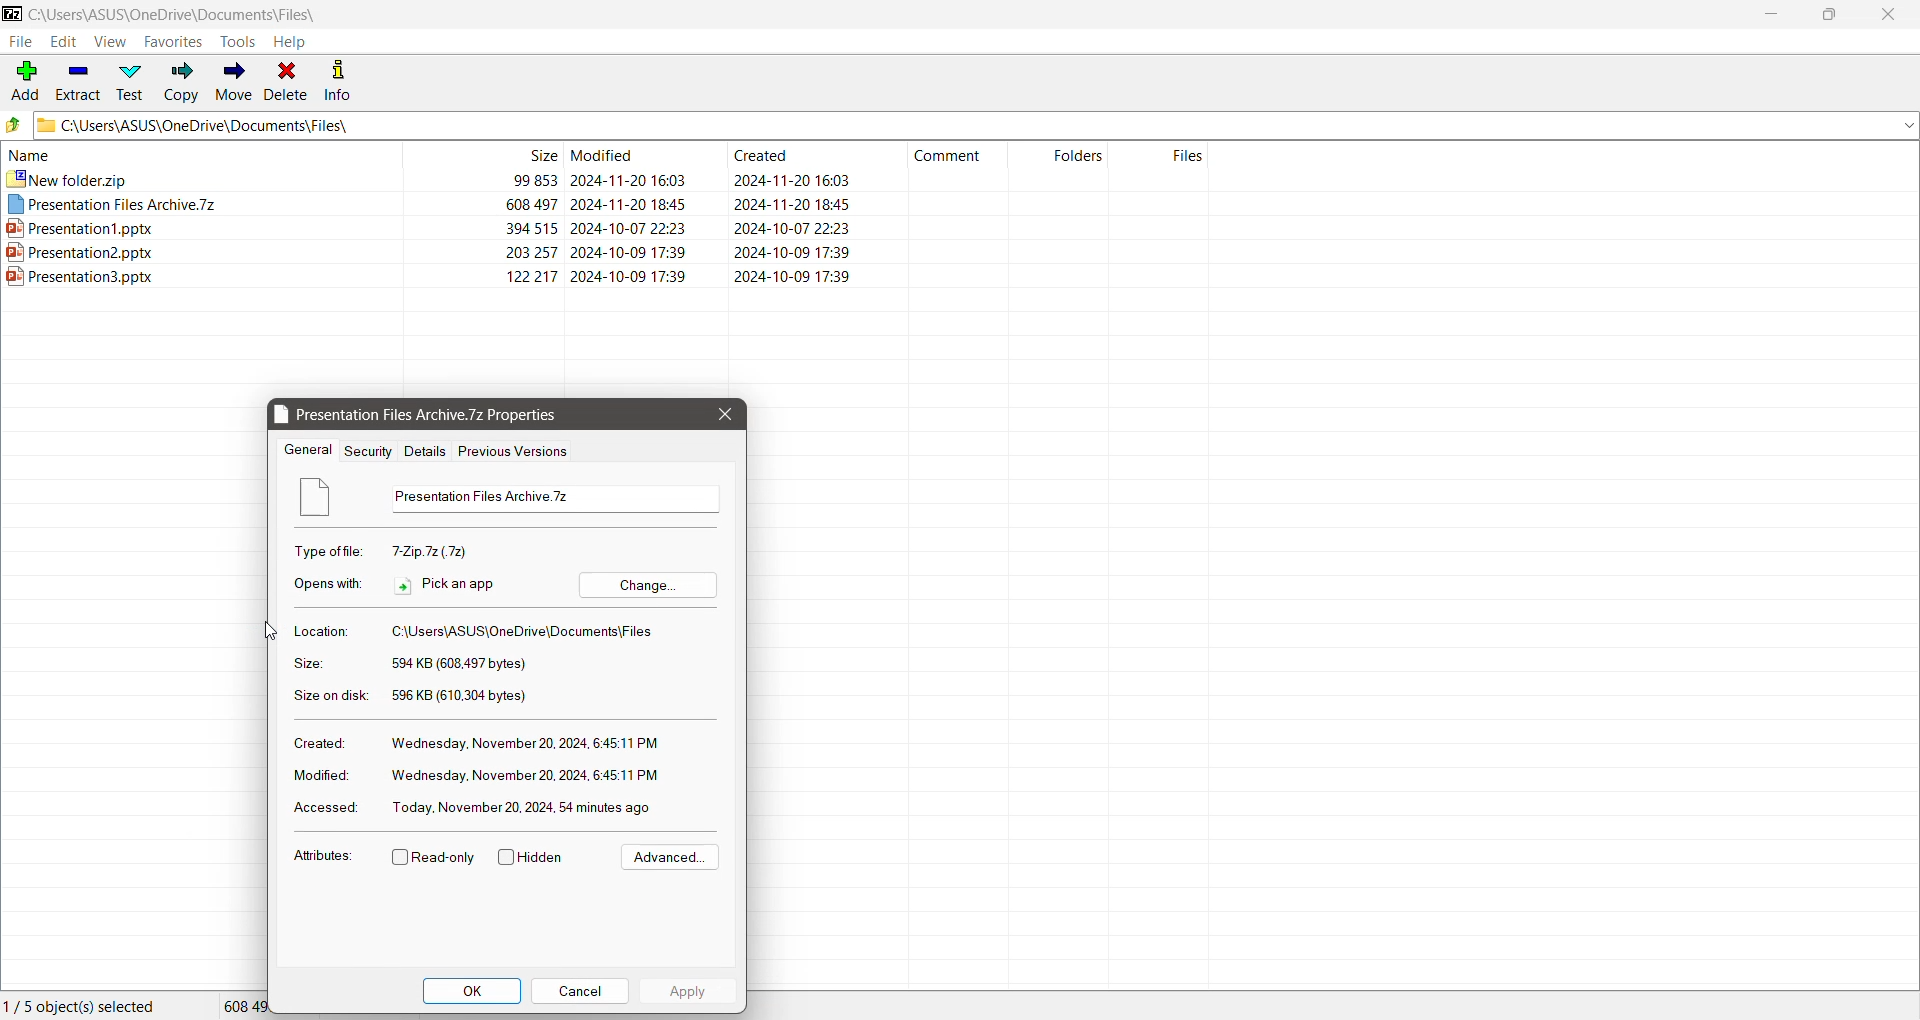  I want to click on Minimize, so click(1772, 14).